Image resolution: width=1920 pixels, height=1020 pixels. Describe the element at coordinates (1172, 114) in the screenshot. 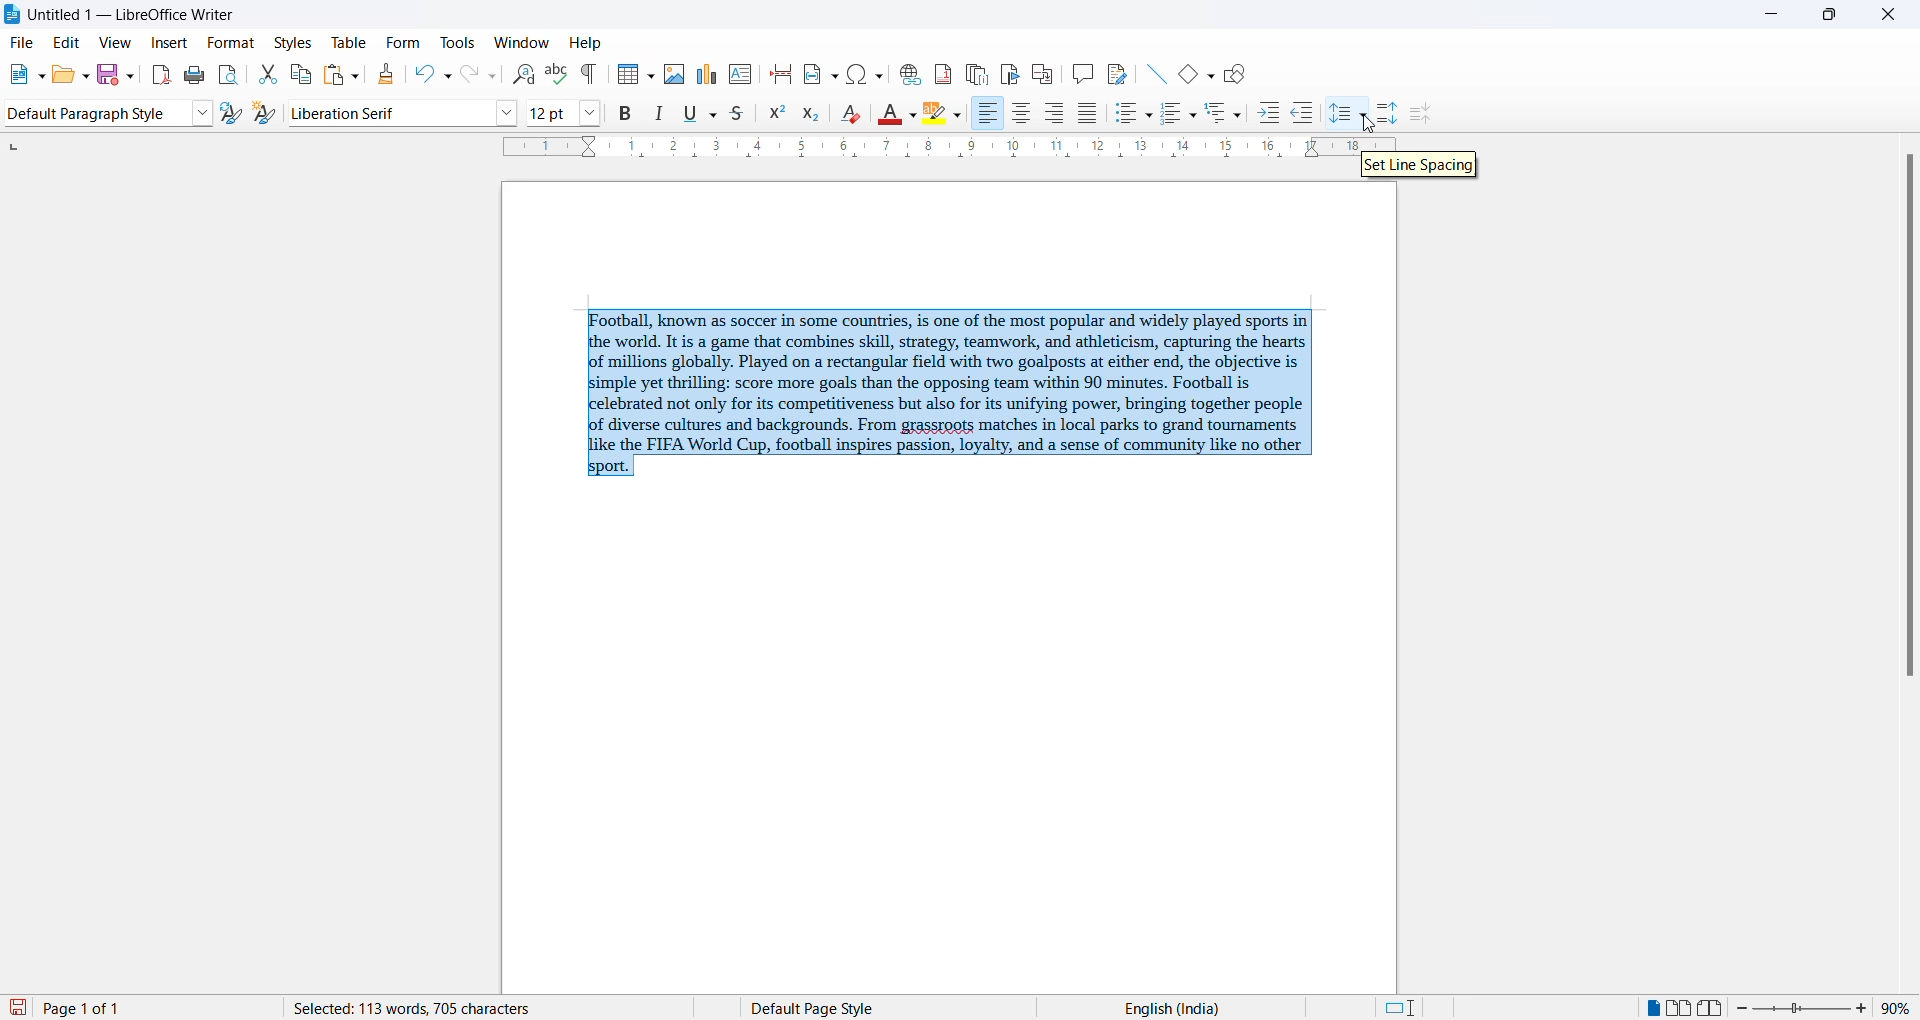

I see `toggle ordered list` at that location.